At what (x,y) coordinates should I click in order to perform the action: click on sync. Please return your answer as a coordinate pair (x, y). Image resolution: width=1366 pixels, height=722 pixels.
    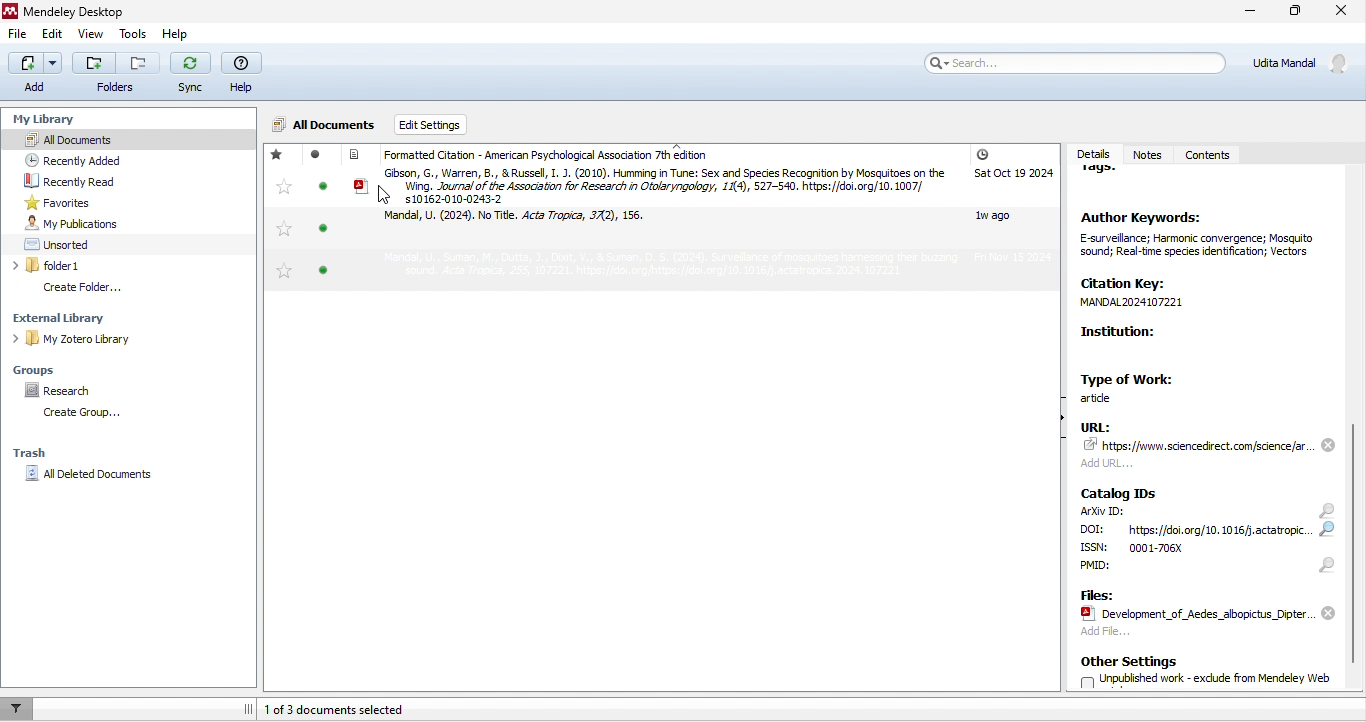
    Looking at the image, I should click on (191, 75).